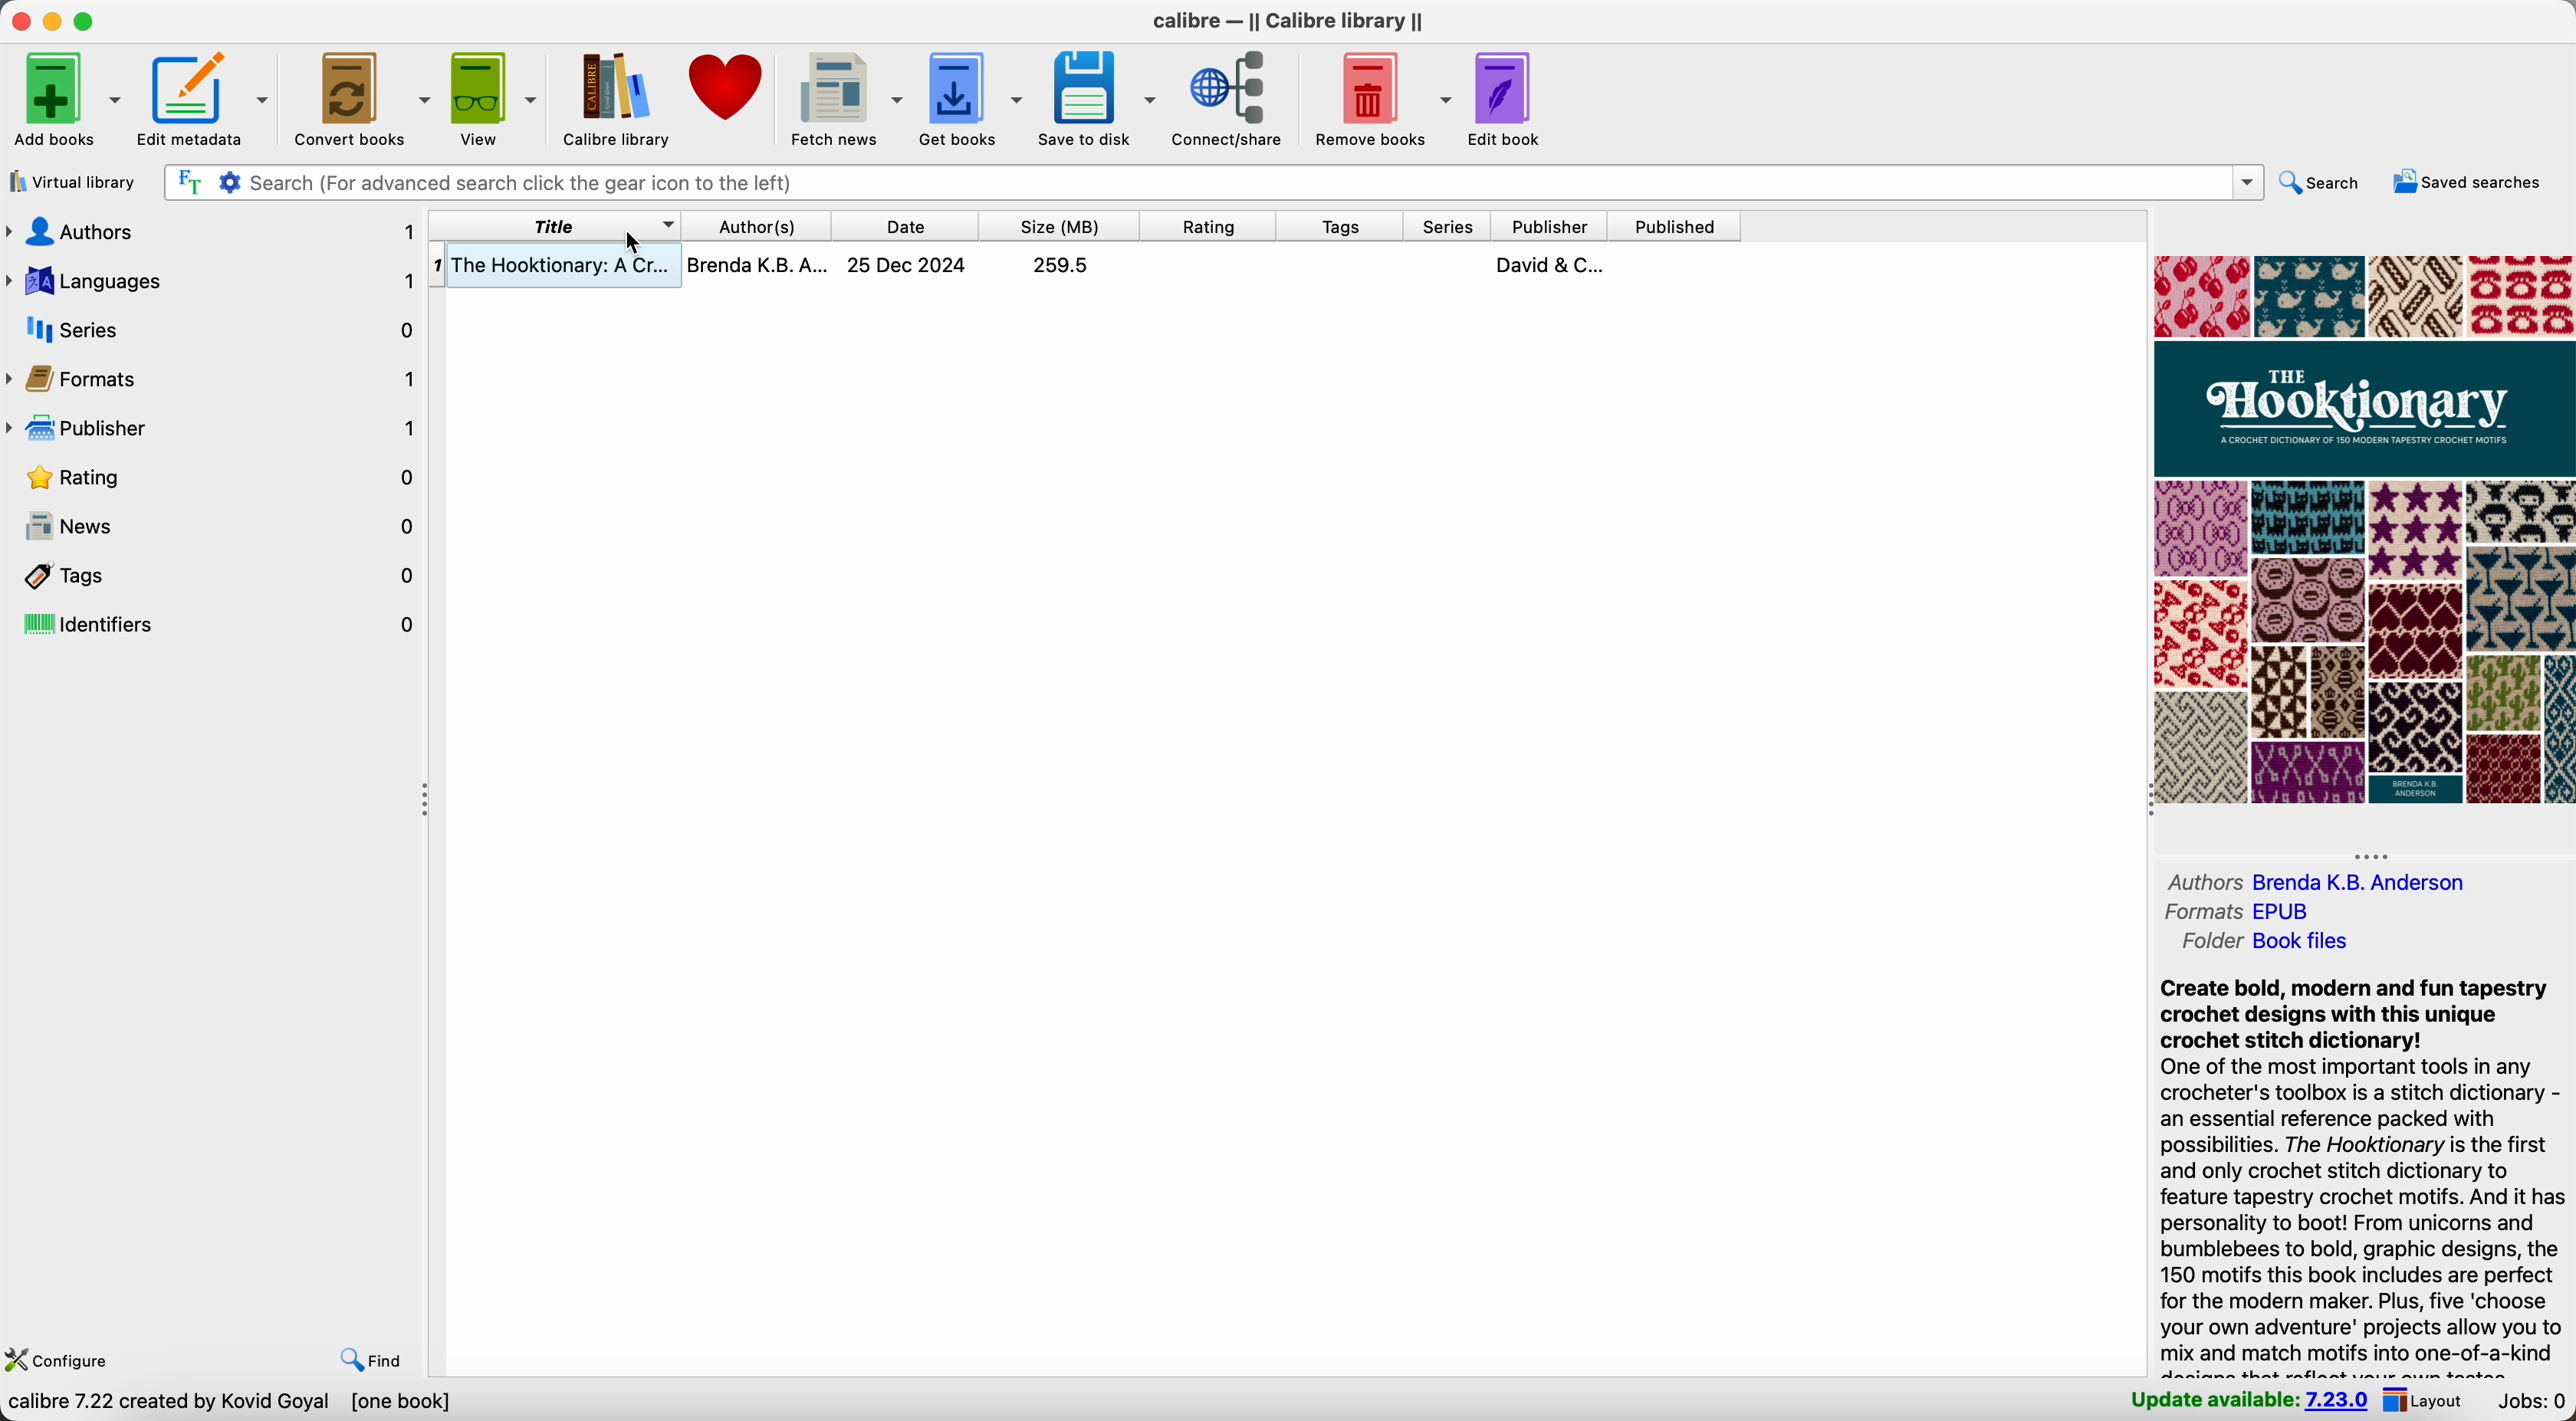  What do you see at coordinates (216, 478) in the screenshot?
I see `rating` at bounding box center [216, 478].